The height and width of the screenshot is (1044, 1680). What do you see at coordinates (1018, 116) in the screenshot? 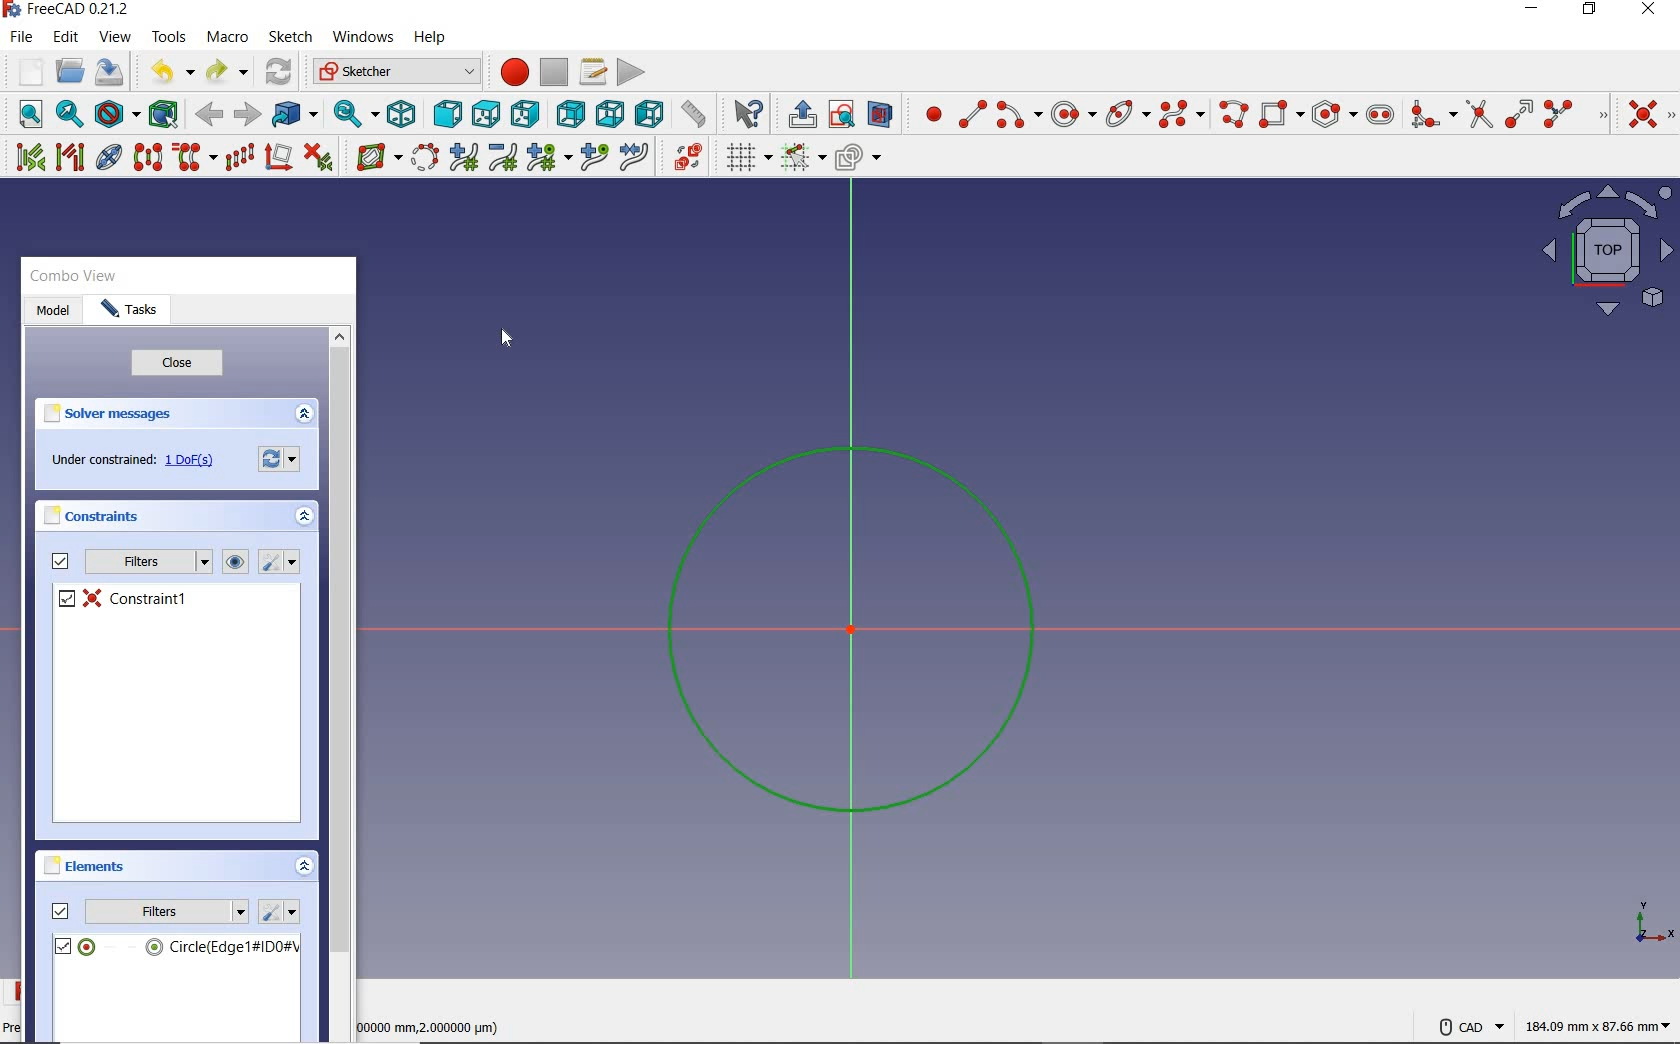
I see `create arc` at bounding box center [1018, 116].